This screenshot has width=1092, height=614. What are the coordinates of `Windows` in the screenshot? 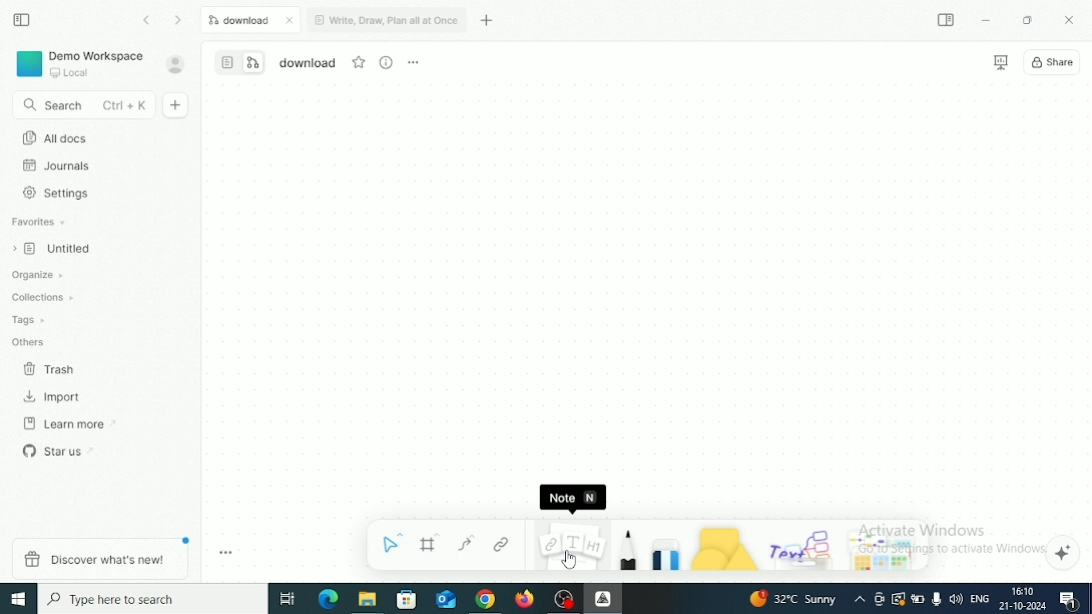 It's located at (20, 598).